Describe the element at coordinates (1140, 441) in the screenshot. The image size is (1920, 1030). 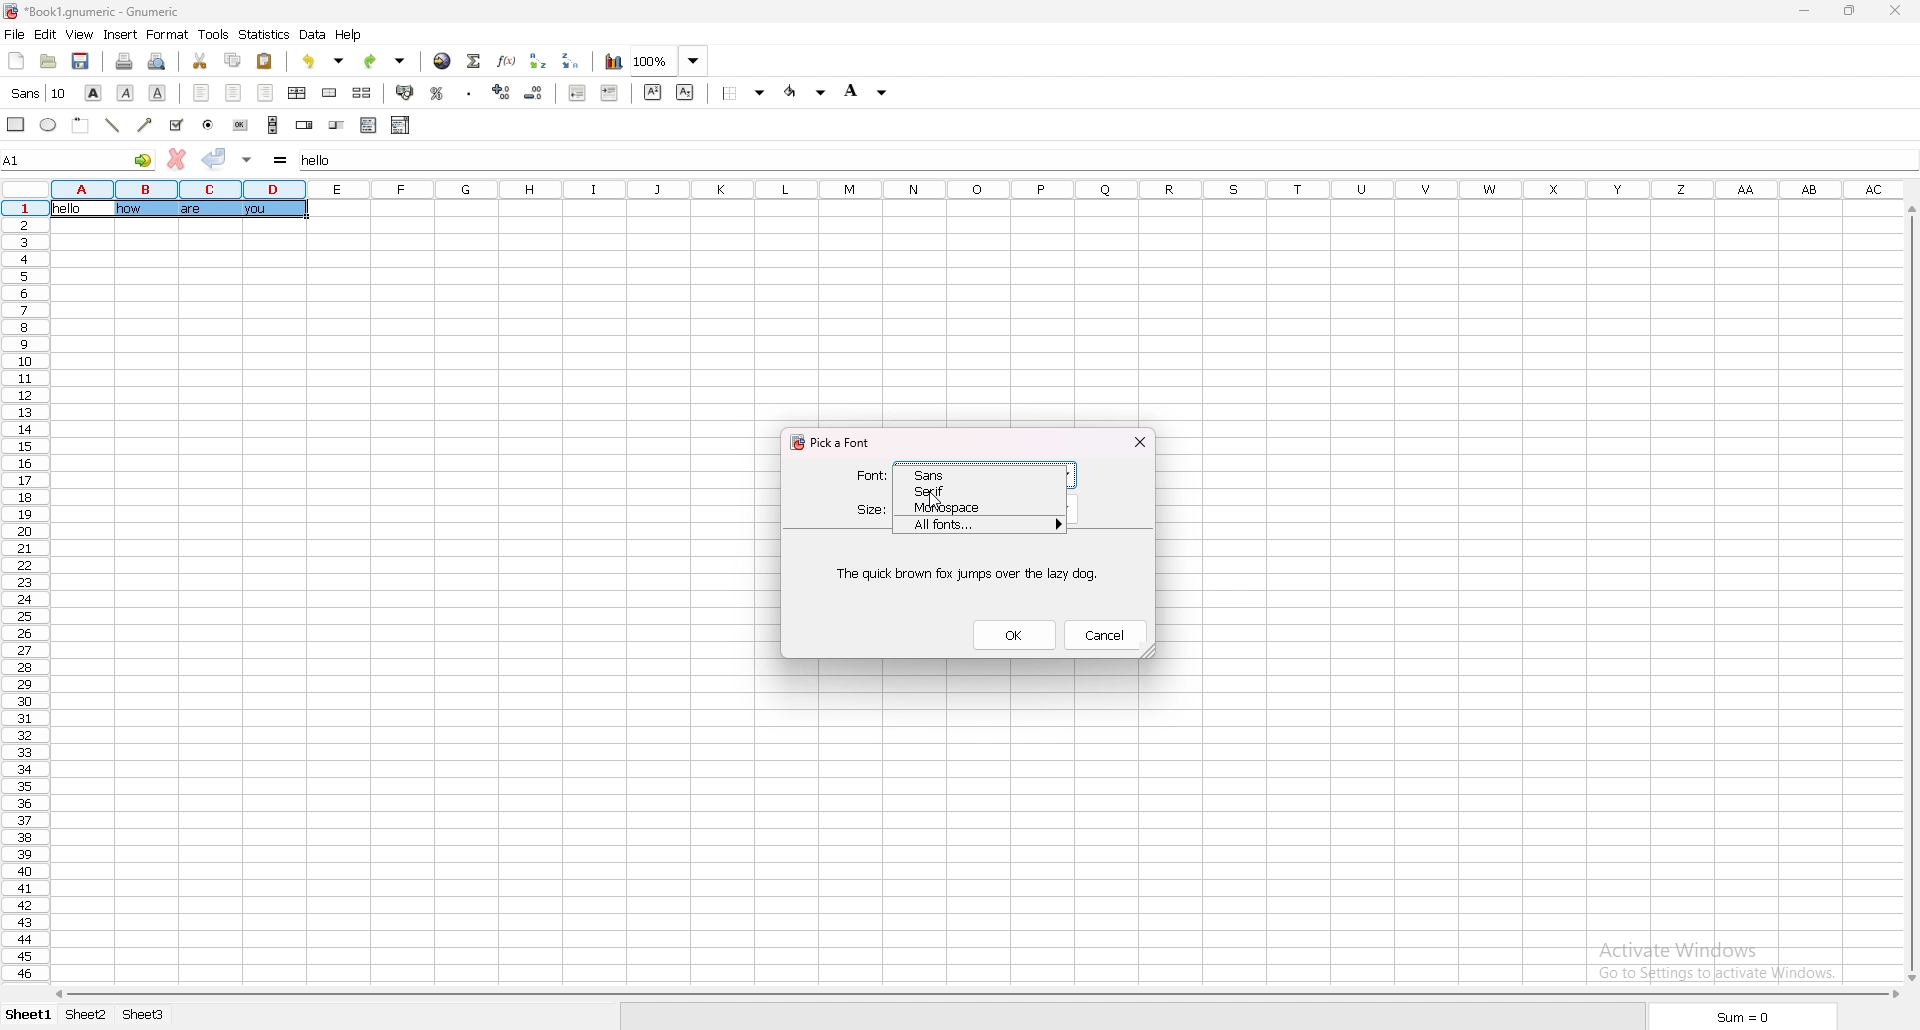
I see `close` at that location.